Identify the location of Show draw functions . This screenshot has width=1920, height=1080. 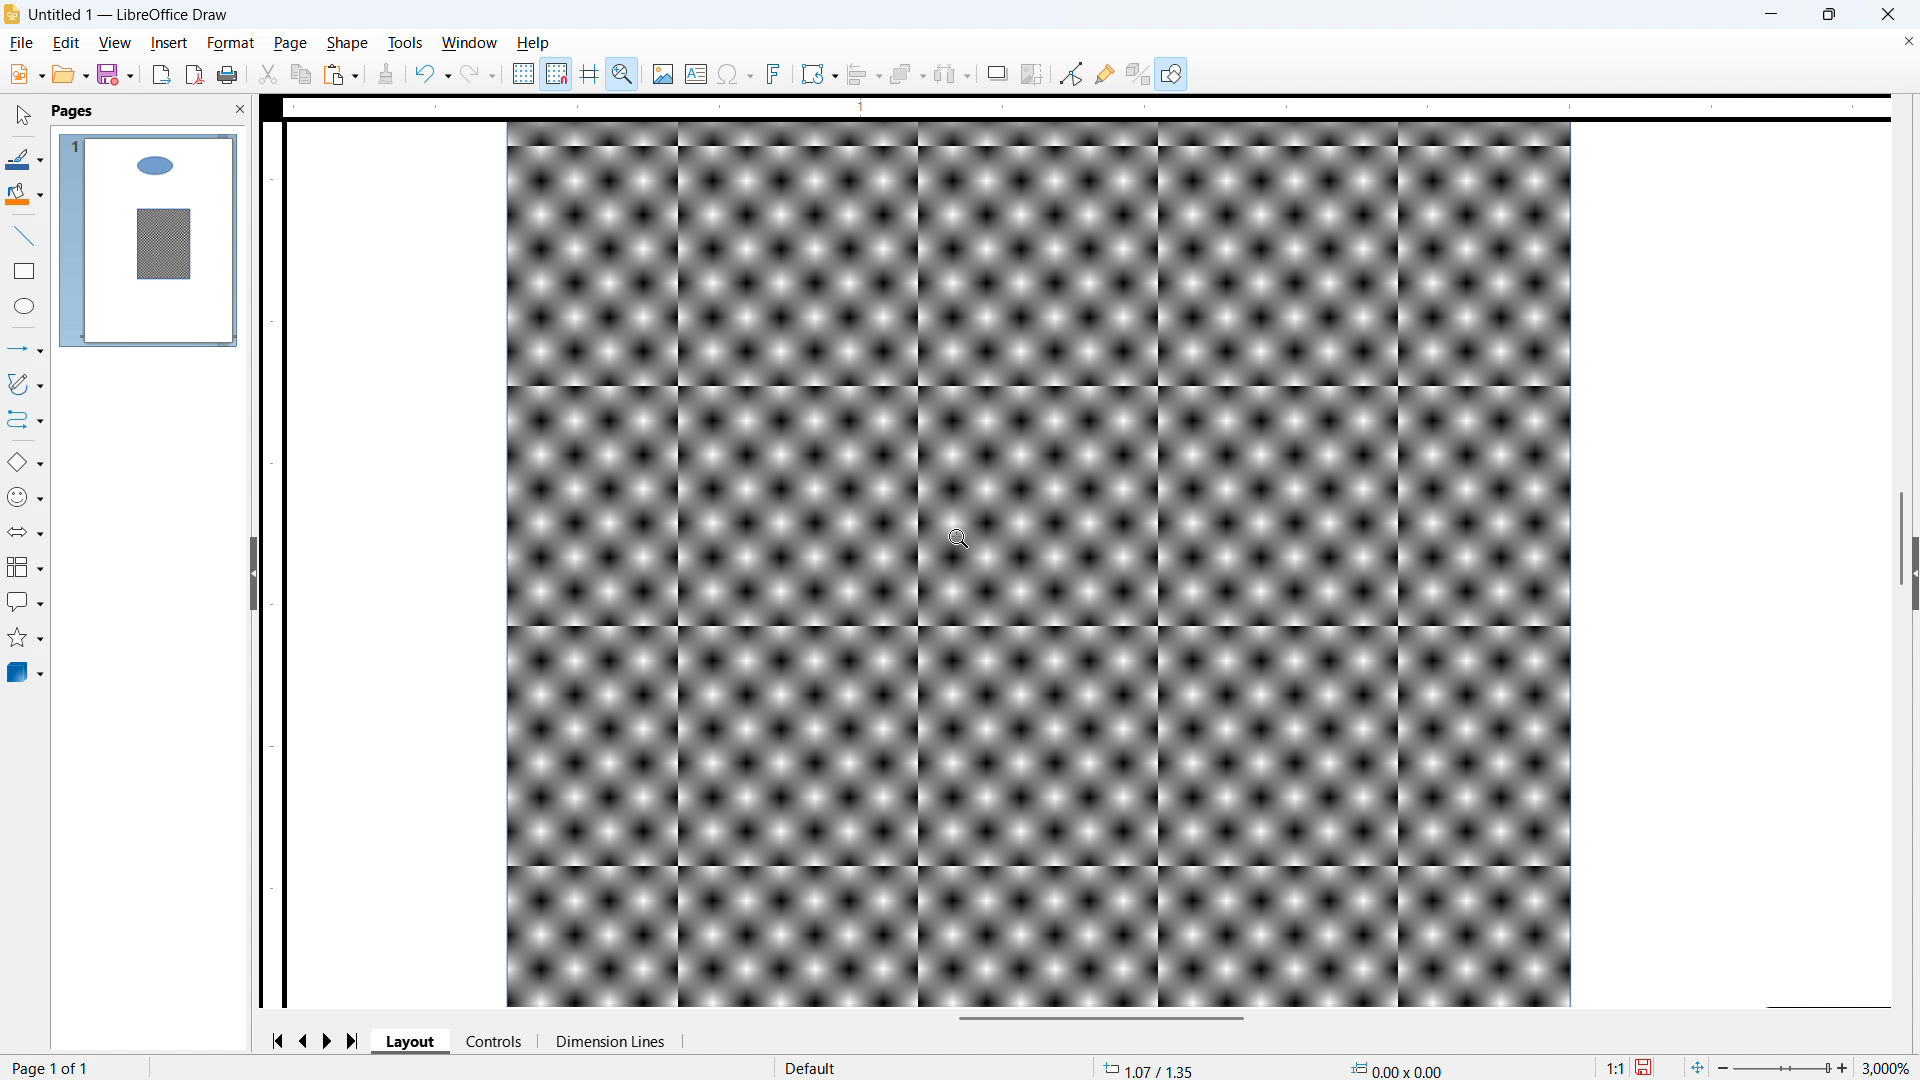
(1171, 73).